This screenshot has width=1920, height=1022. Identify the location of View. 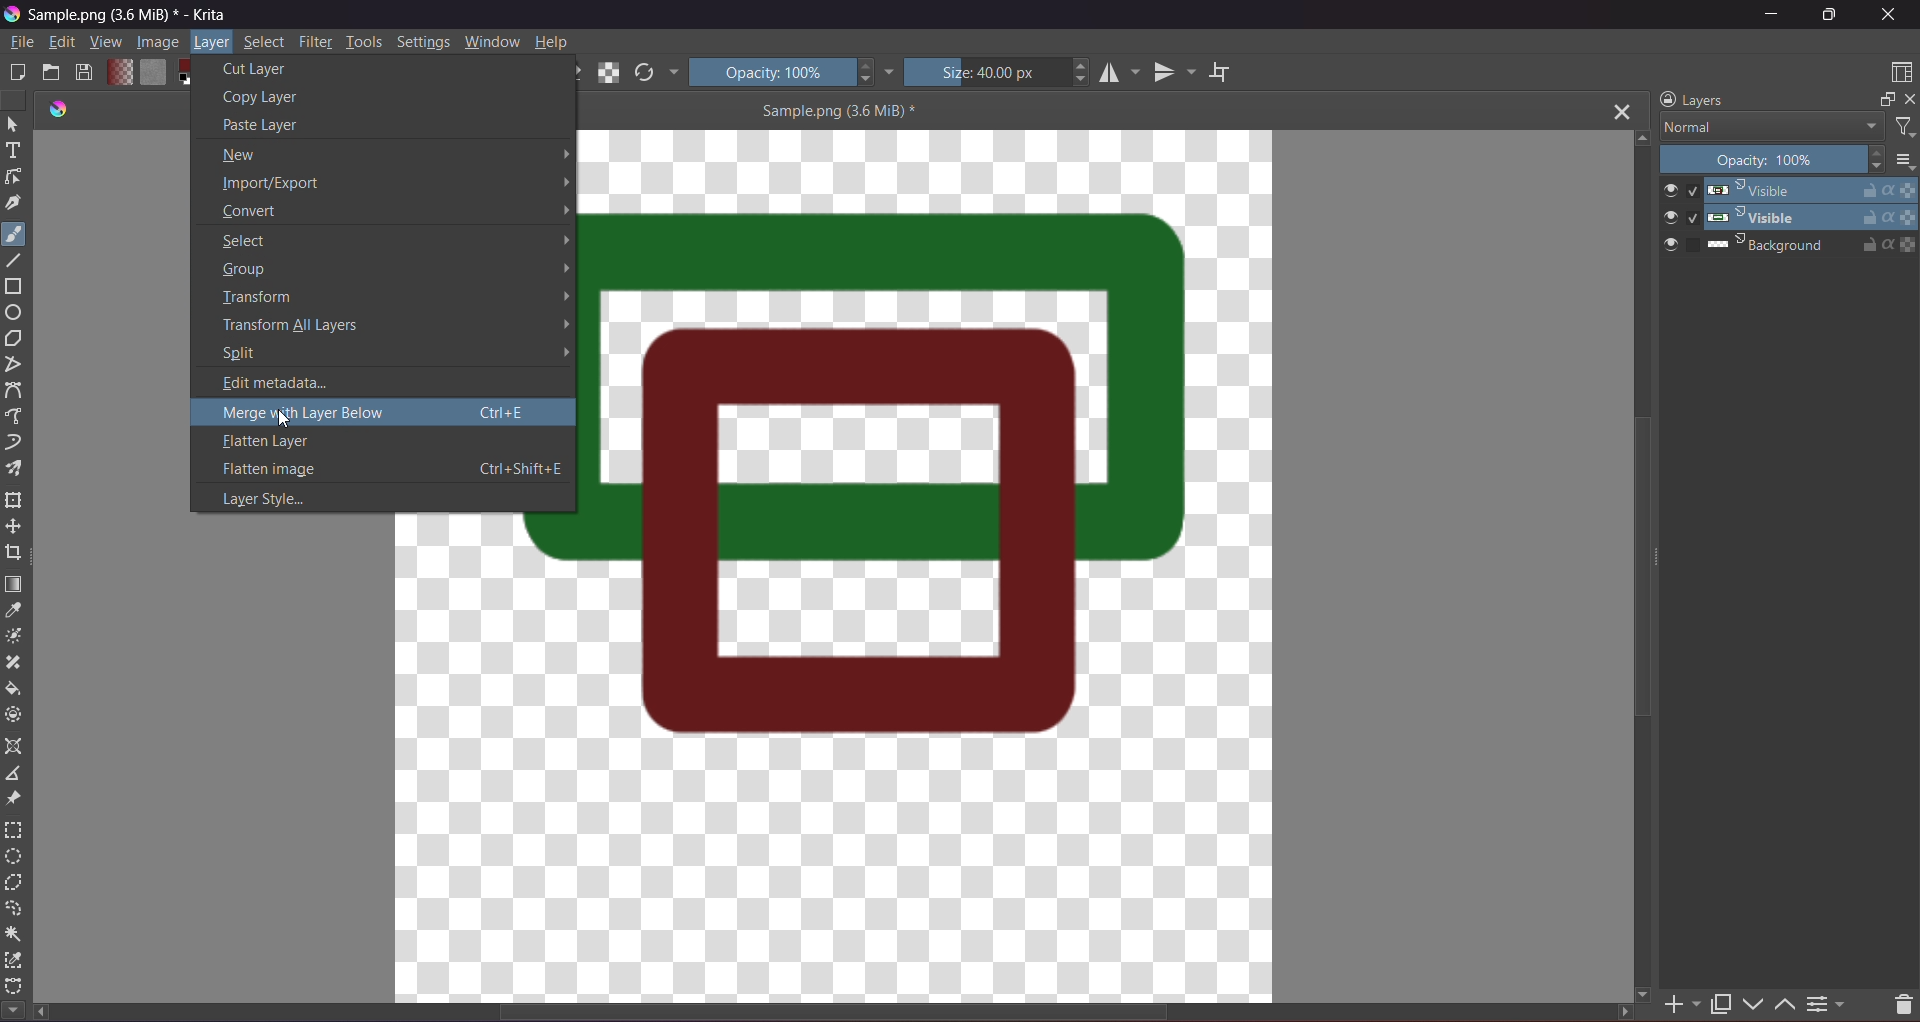
(103, 43).